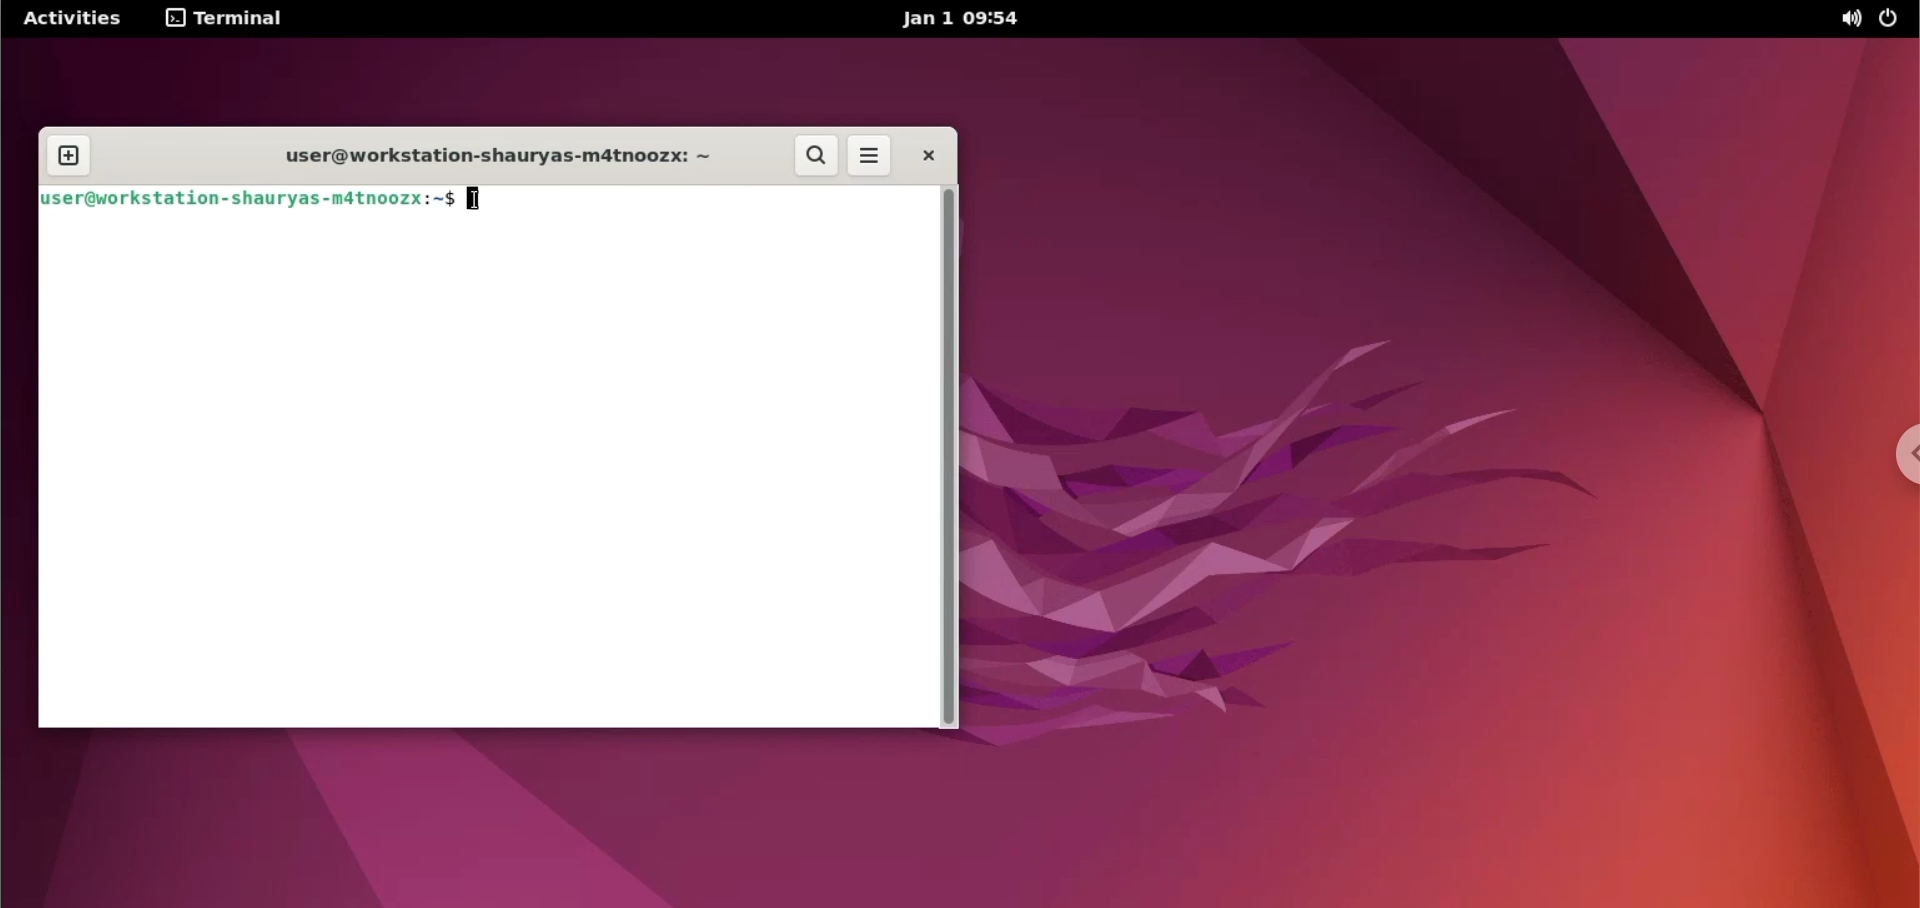 The height and width of the screenshot is (908, 1920). Describe the element at coordinates (812, 156) in the screenshot. I see `search` at that location.